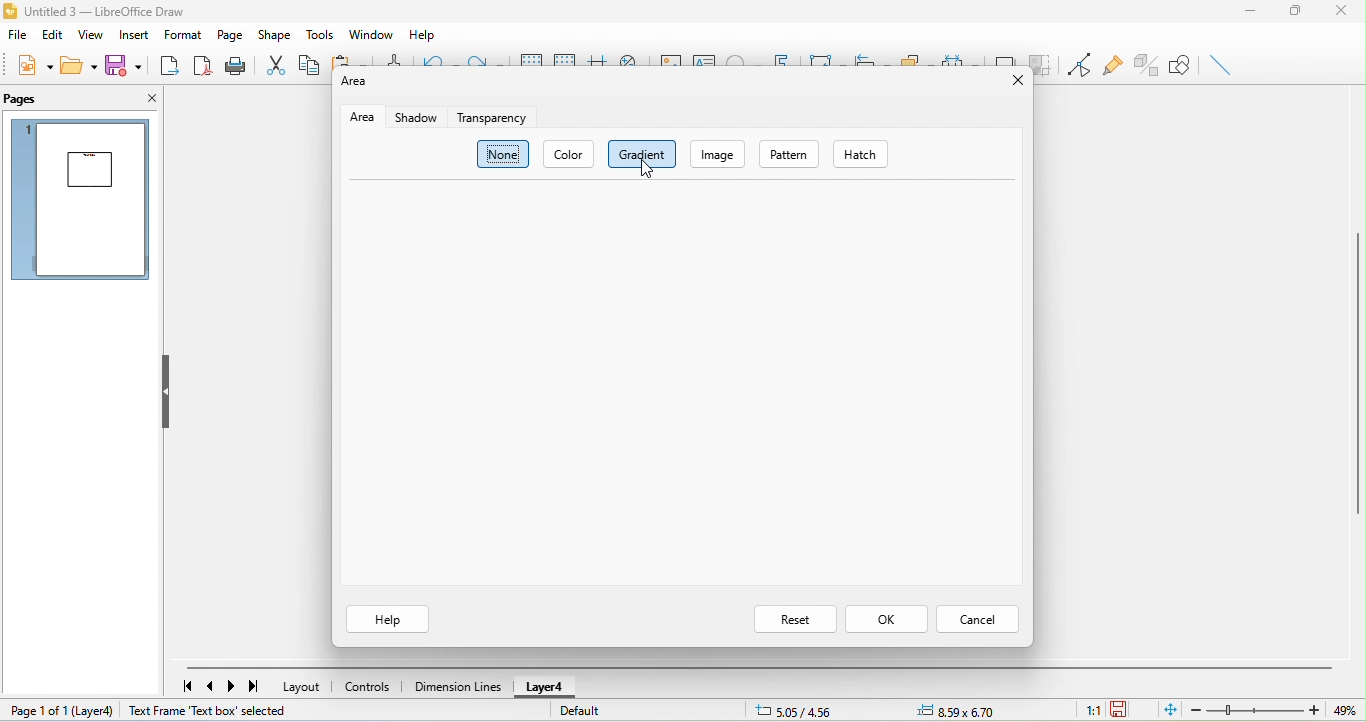 Image resolution: width=1366 pixels, height=722 pixels. Describe the element at coordinates (599, 57) in the screenshot. I see `helpline while moving` at that location.